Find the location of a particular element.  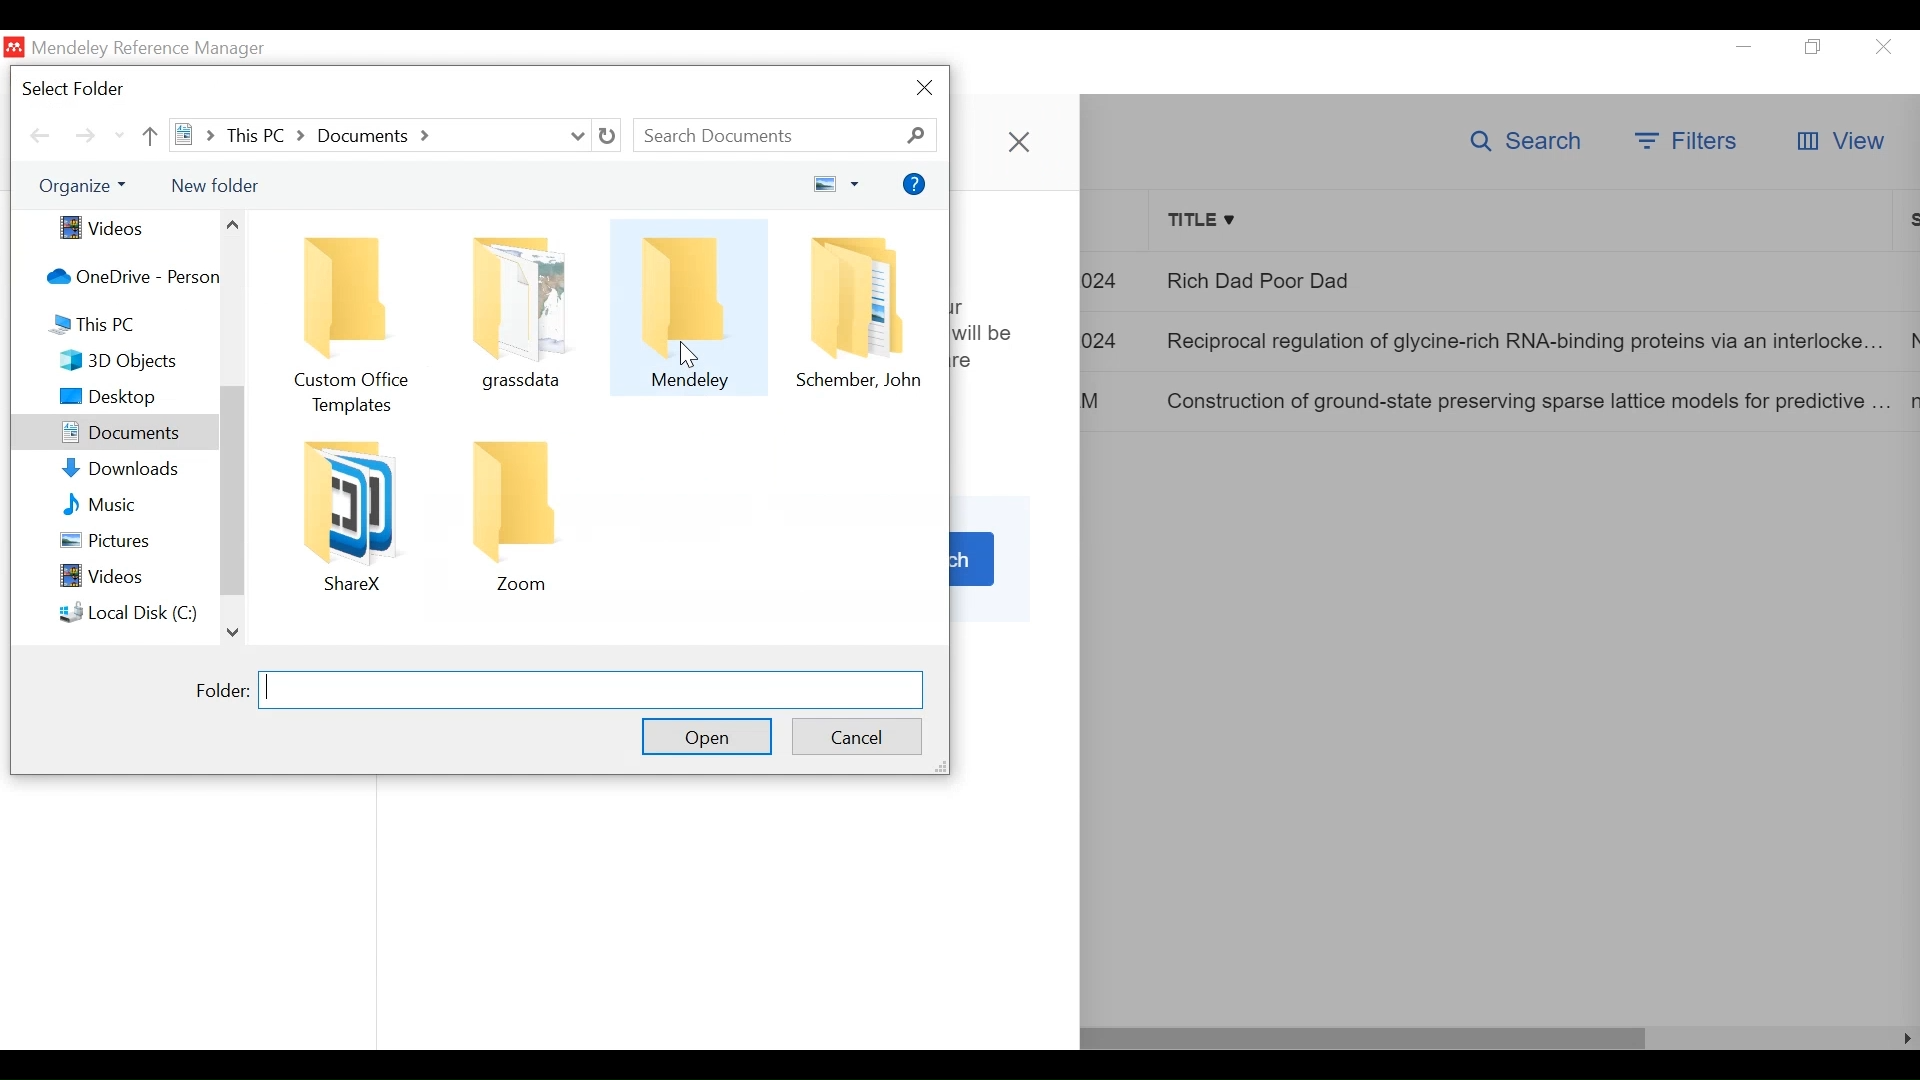

Organize is located at coordinates (83, 186).